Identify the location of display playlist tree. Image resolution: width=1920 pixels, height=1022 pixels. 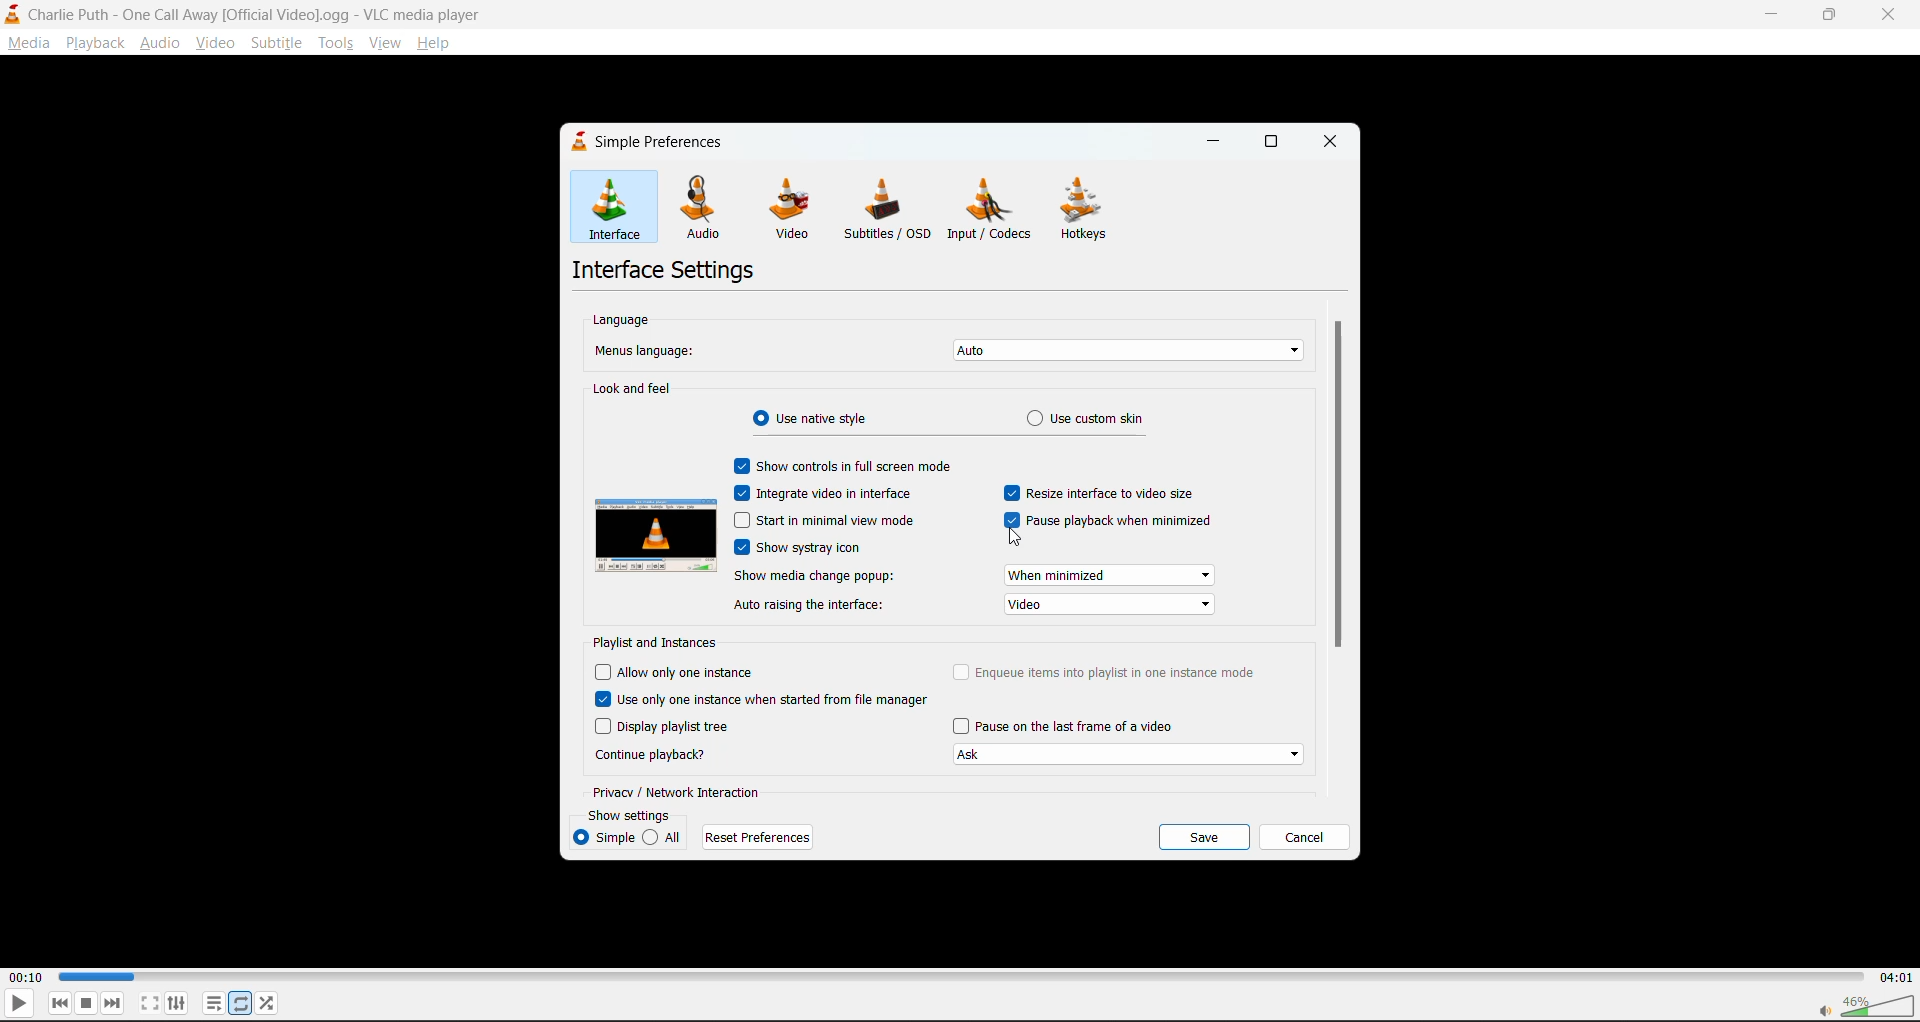
(676, 728).